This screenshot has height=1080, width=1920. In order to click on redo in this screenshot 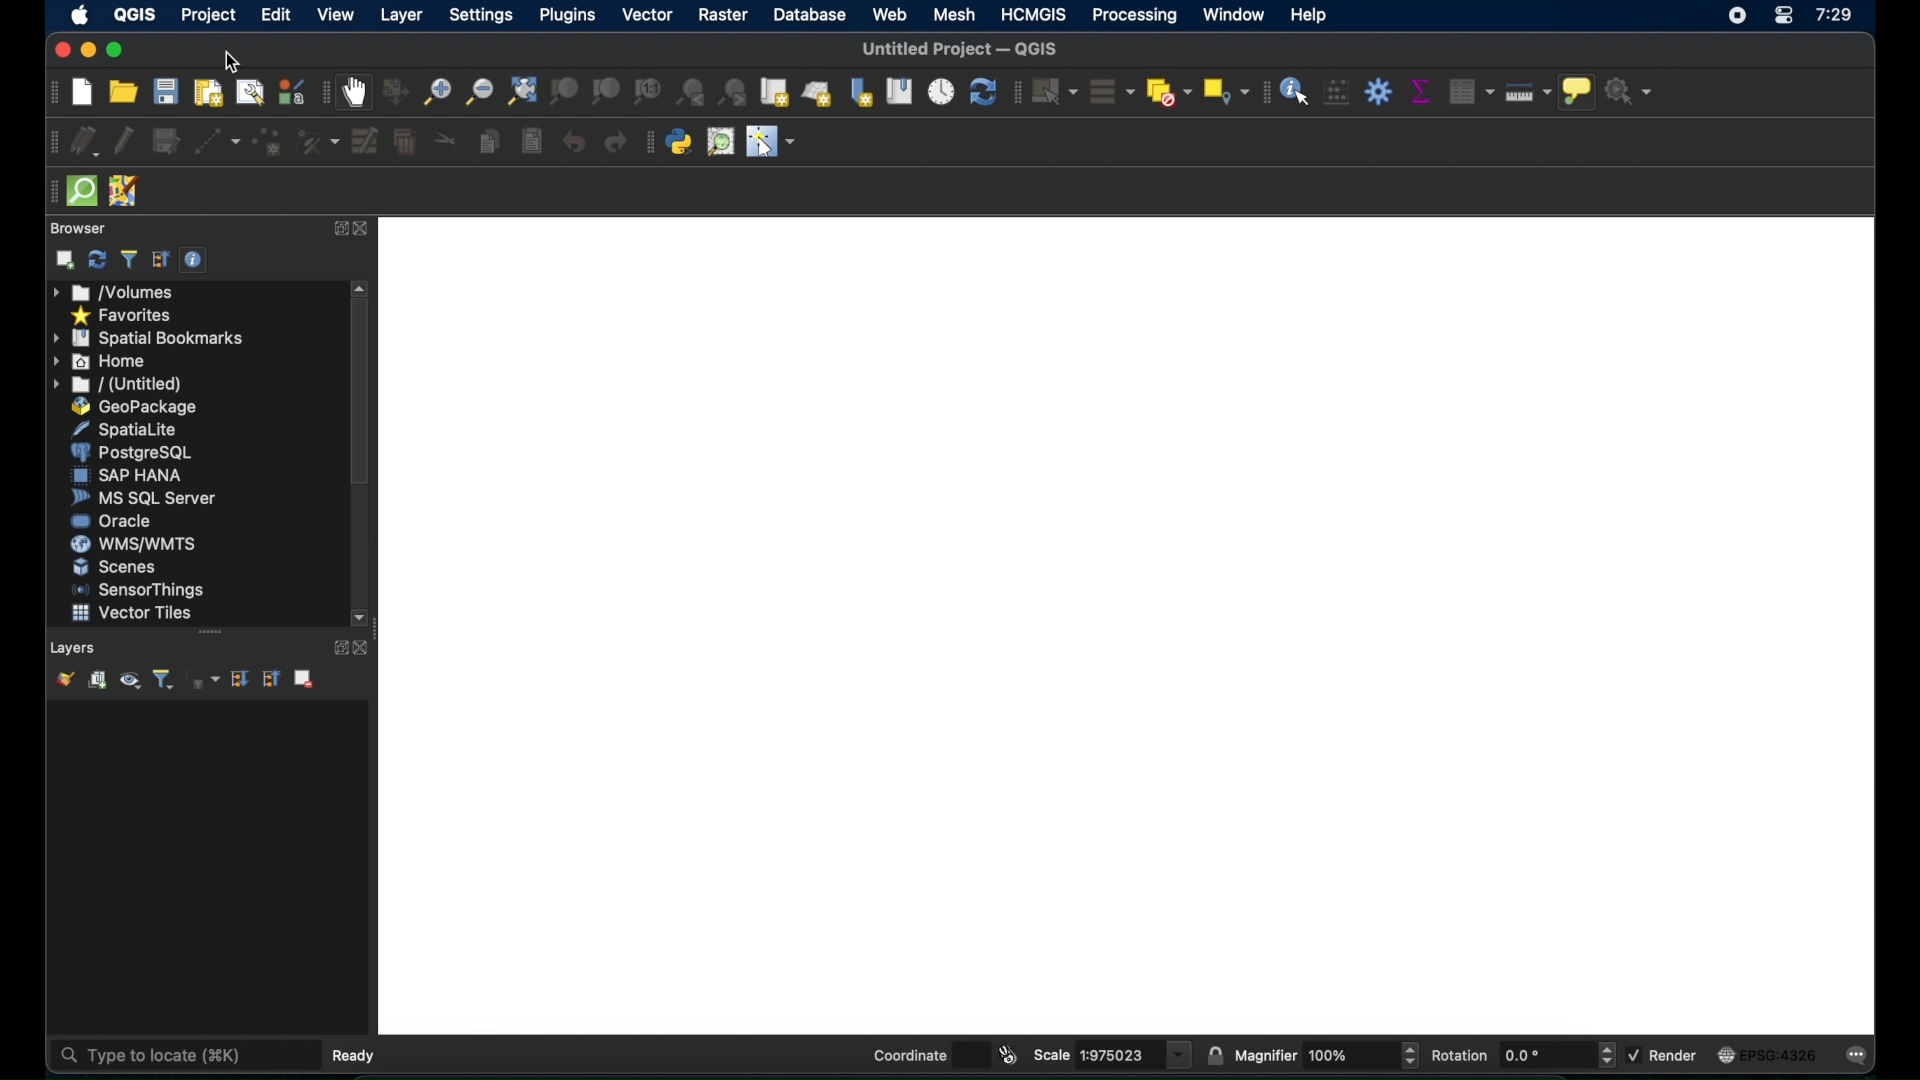, I will do `click(614, 142)`.